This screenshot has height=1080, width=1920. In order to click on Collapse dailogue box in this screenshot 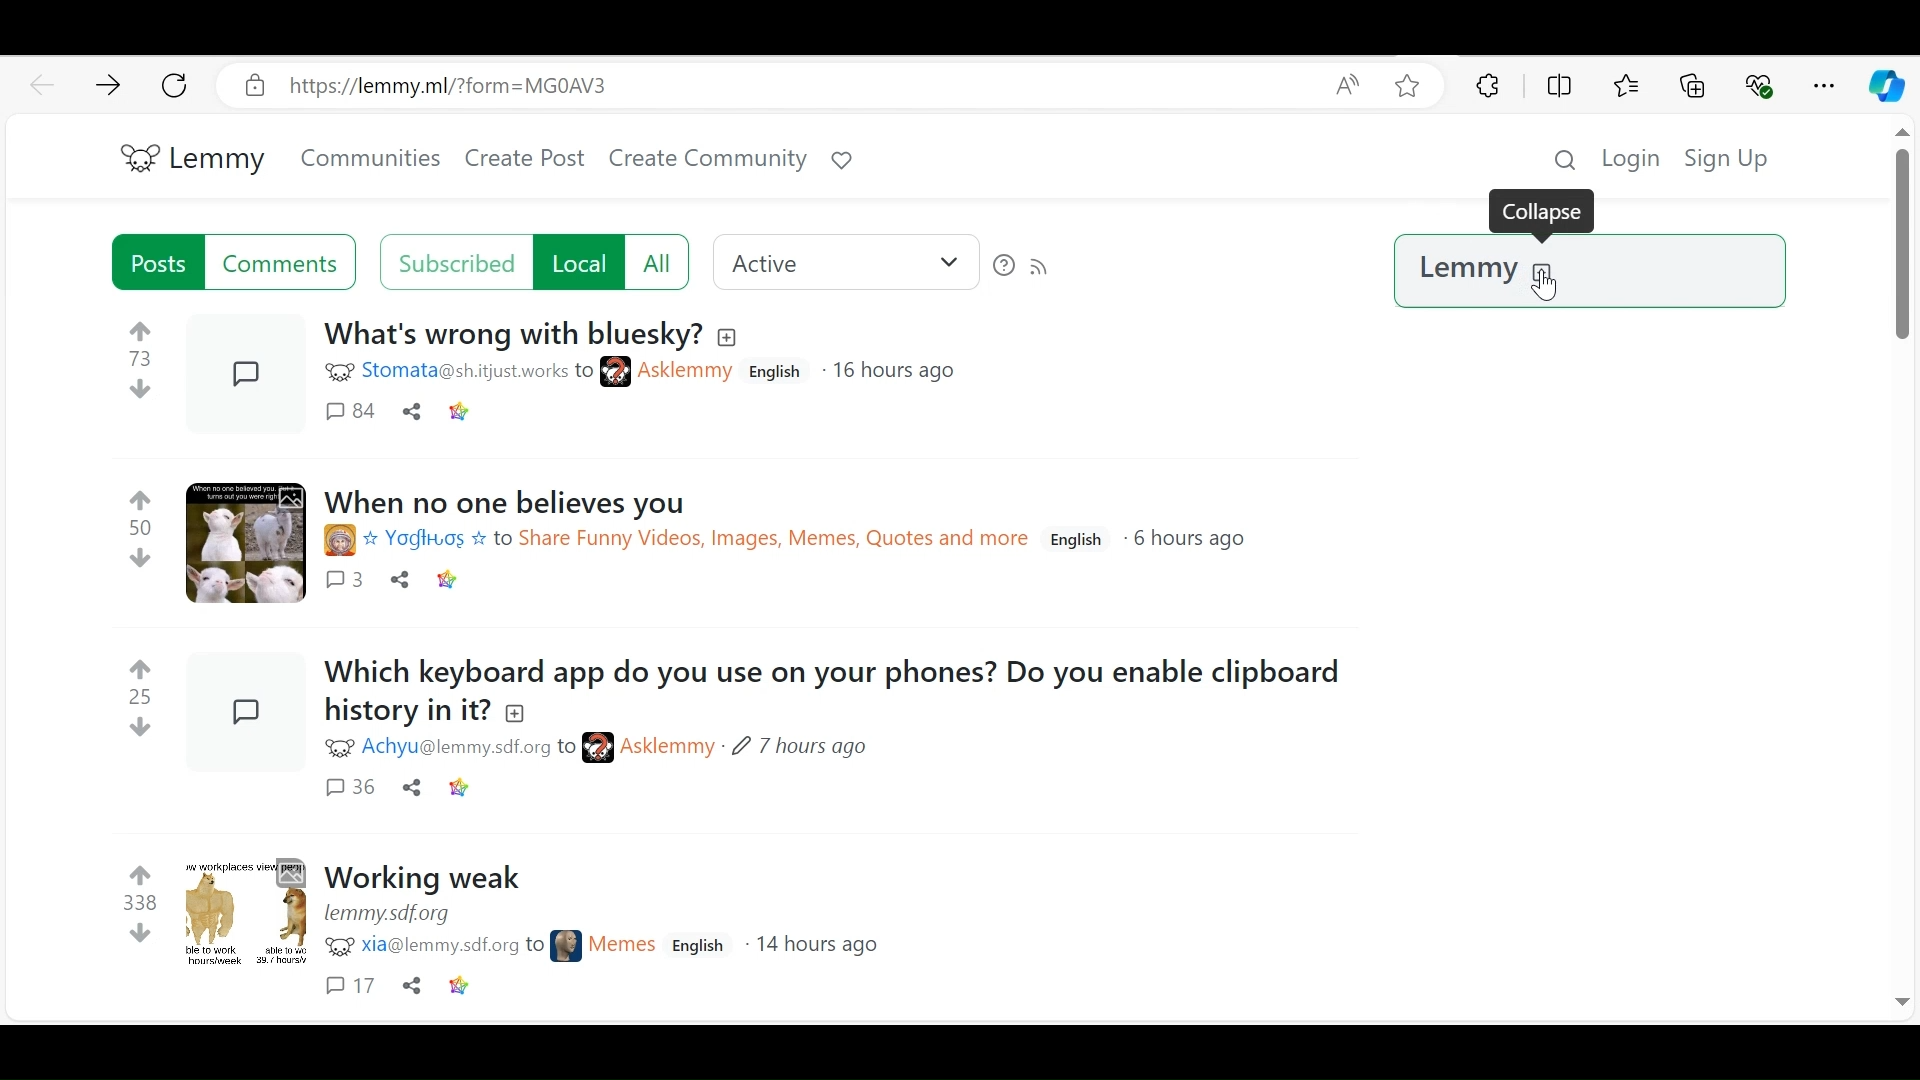, I will do `click(1543, 209)`.